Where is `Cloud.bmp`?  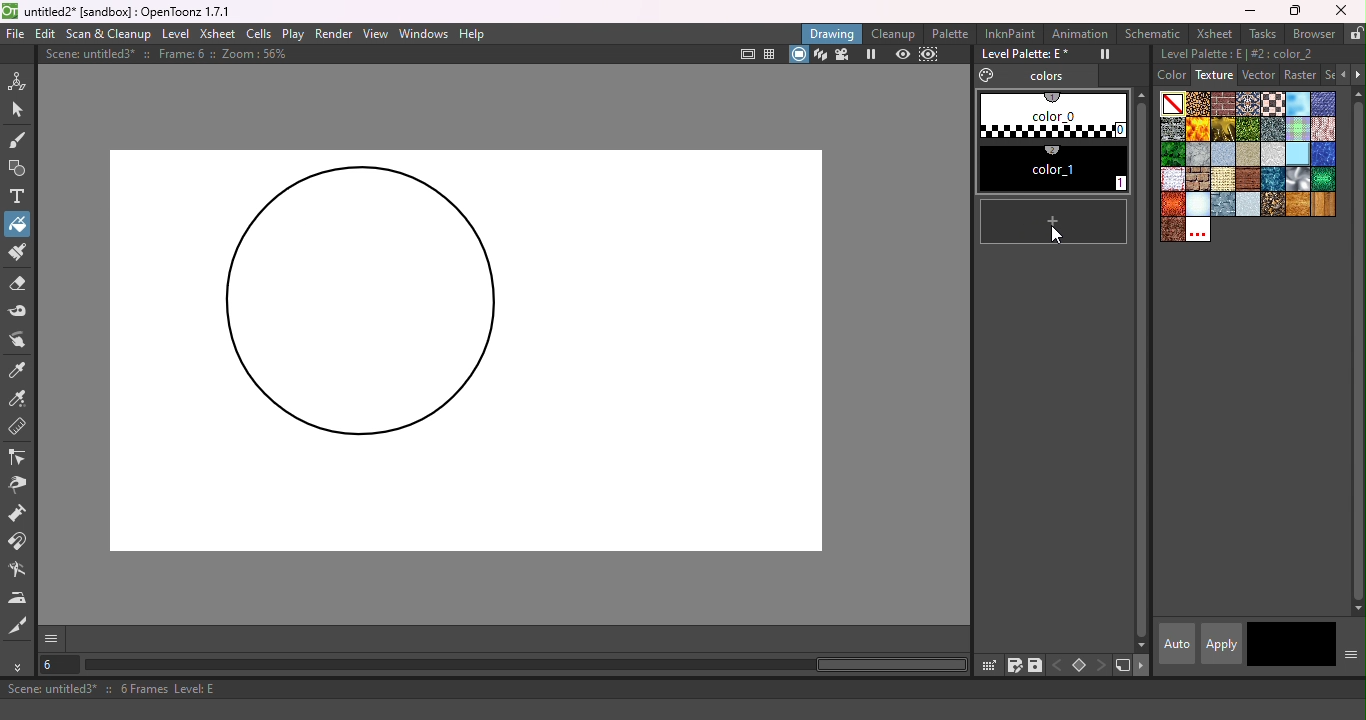
Cloud.bmp is located at coordinates (1298, 103).